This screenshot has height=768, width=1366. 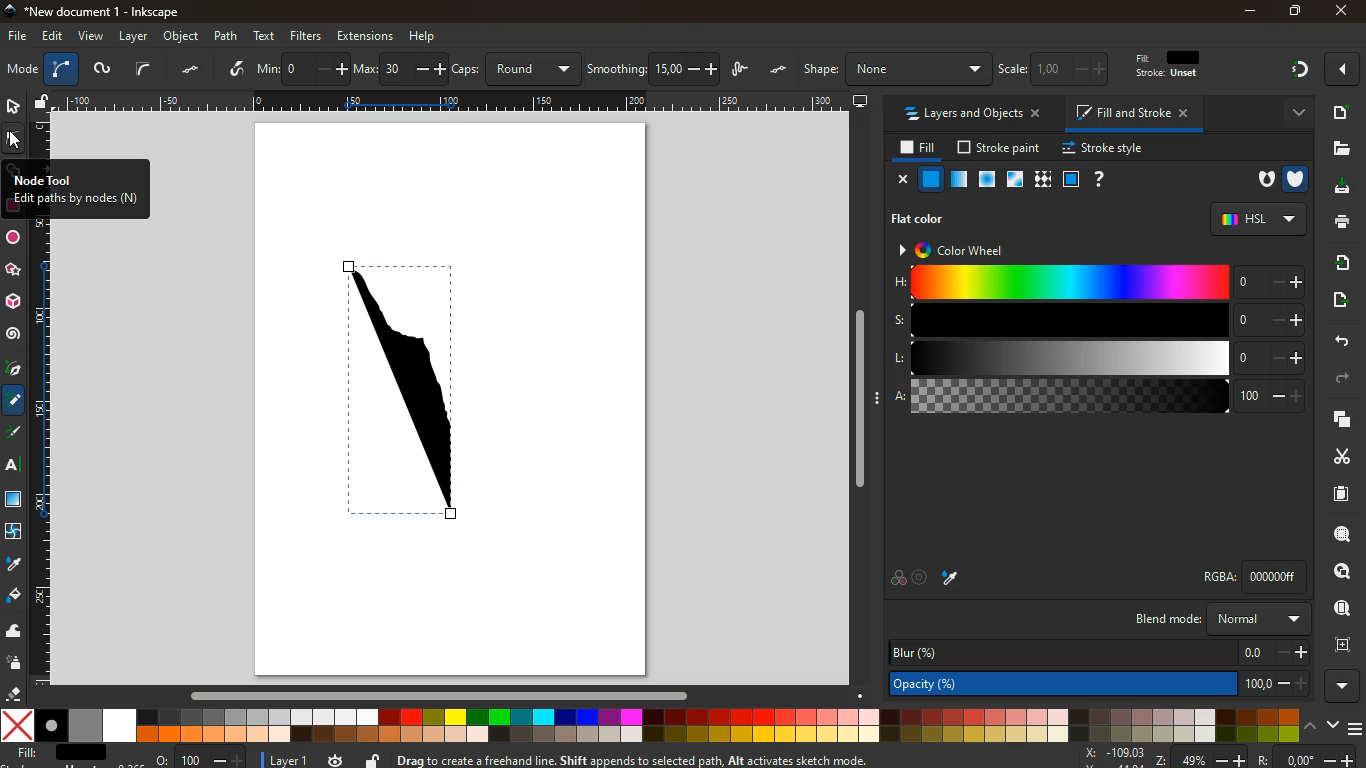 What do you see at coordinates (896, 68) in the screenshot?
I see `shape` at bounding box center [896, 68].